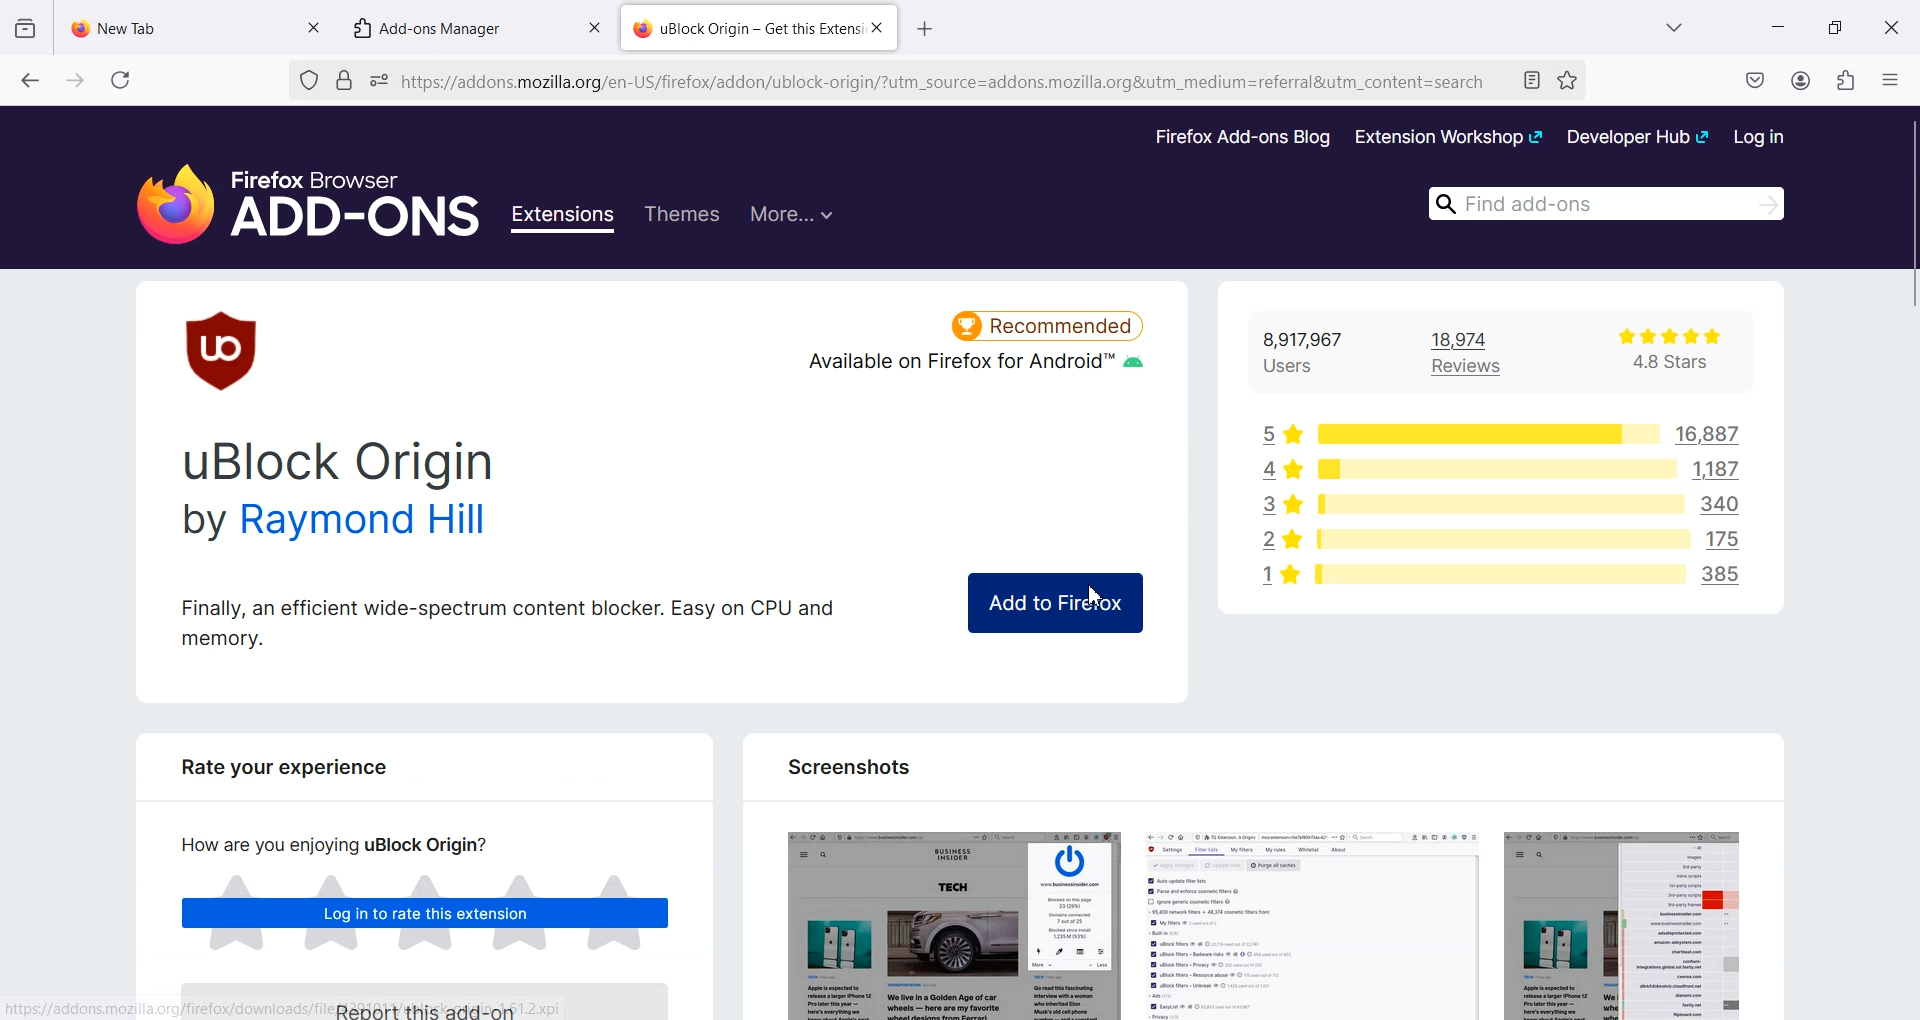 Image resolution: width=1920 pixels, height=1020 pixels. Describe the element at coordinates (566, 219) in the screenshot. I see `Extensions ` at that location.